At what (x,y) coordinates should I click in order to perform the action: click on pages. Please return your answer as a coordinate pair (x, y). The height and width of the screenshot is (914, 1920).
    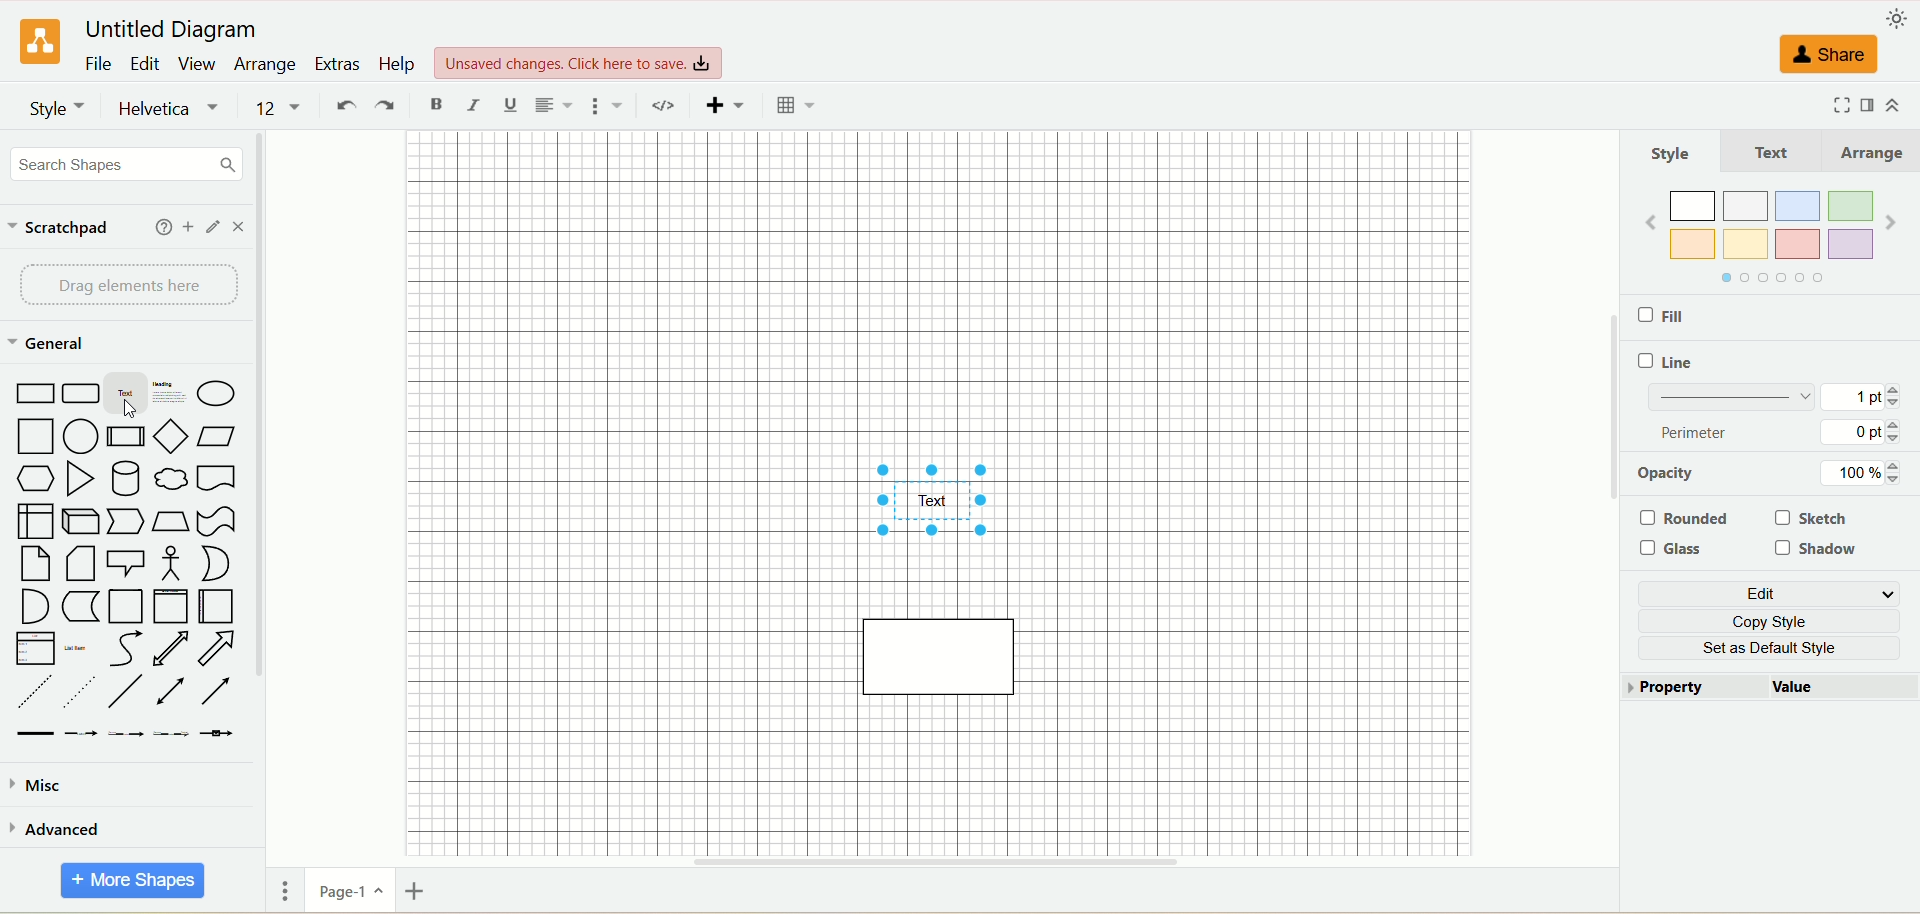
    Looking at the image, I should click on (280, 890).